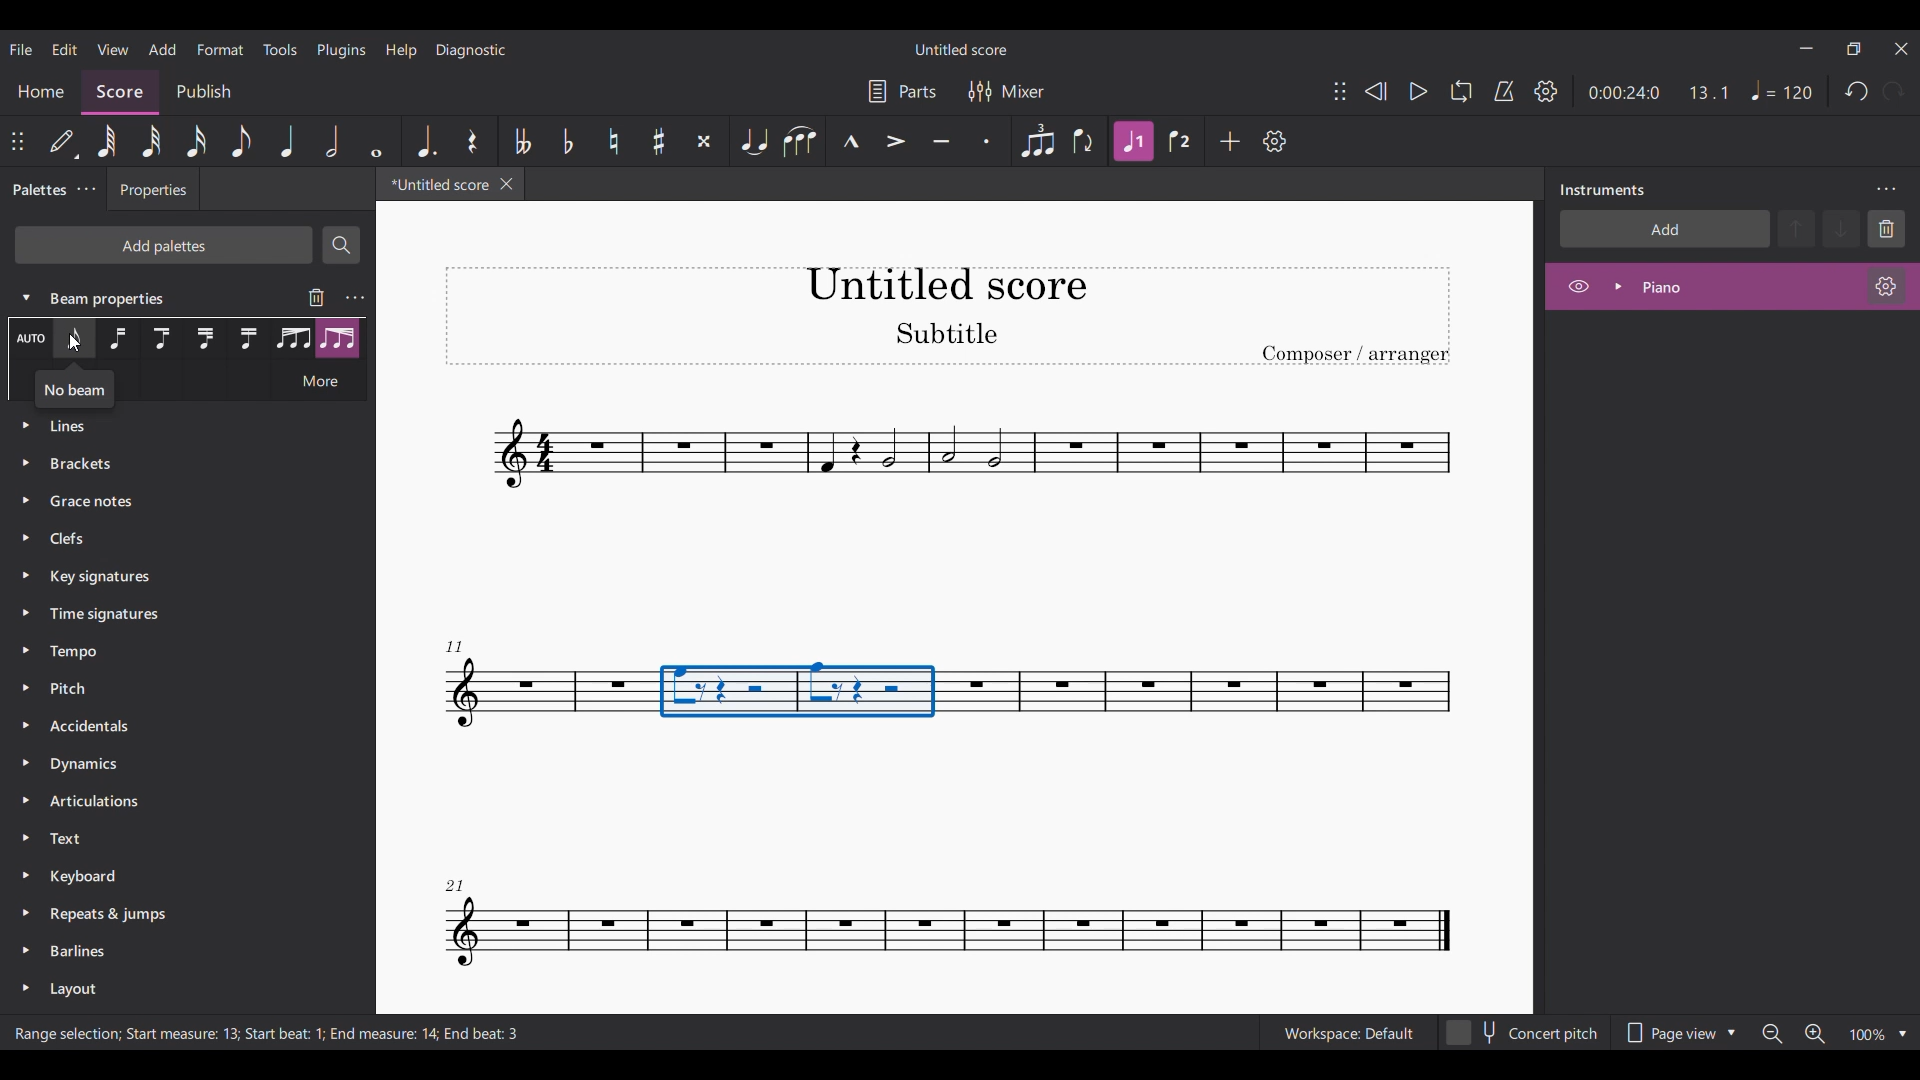 The height and width of the screenshot is (1080, 1920). What do you see at coordinates (434, 188) in the screenshot?
I see `Current score` at bounding box center [434, 188].